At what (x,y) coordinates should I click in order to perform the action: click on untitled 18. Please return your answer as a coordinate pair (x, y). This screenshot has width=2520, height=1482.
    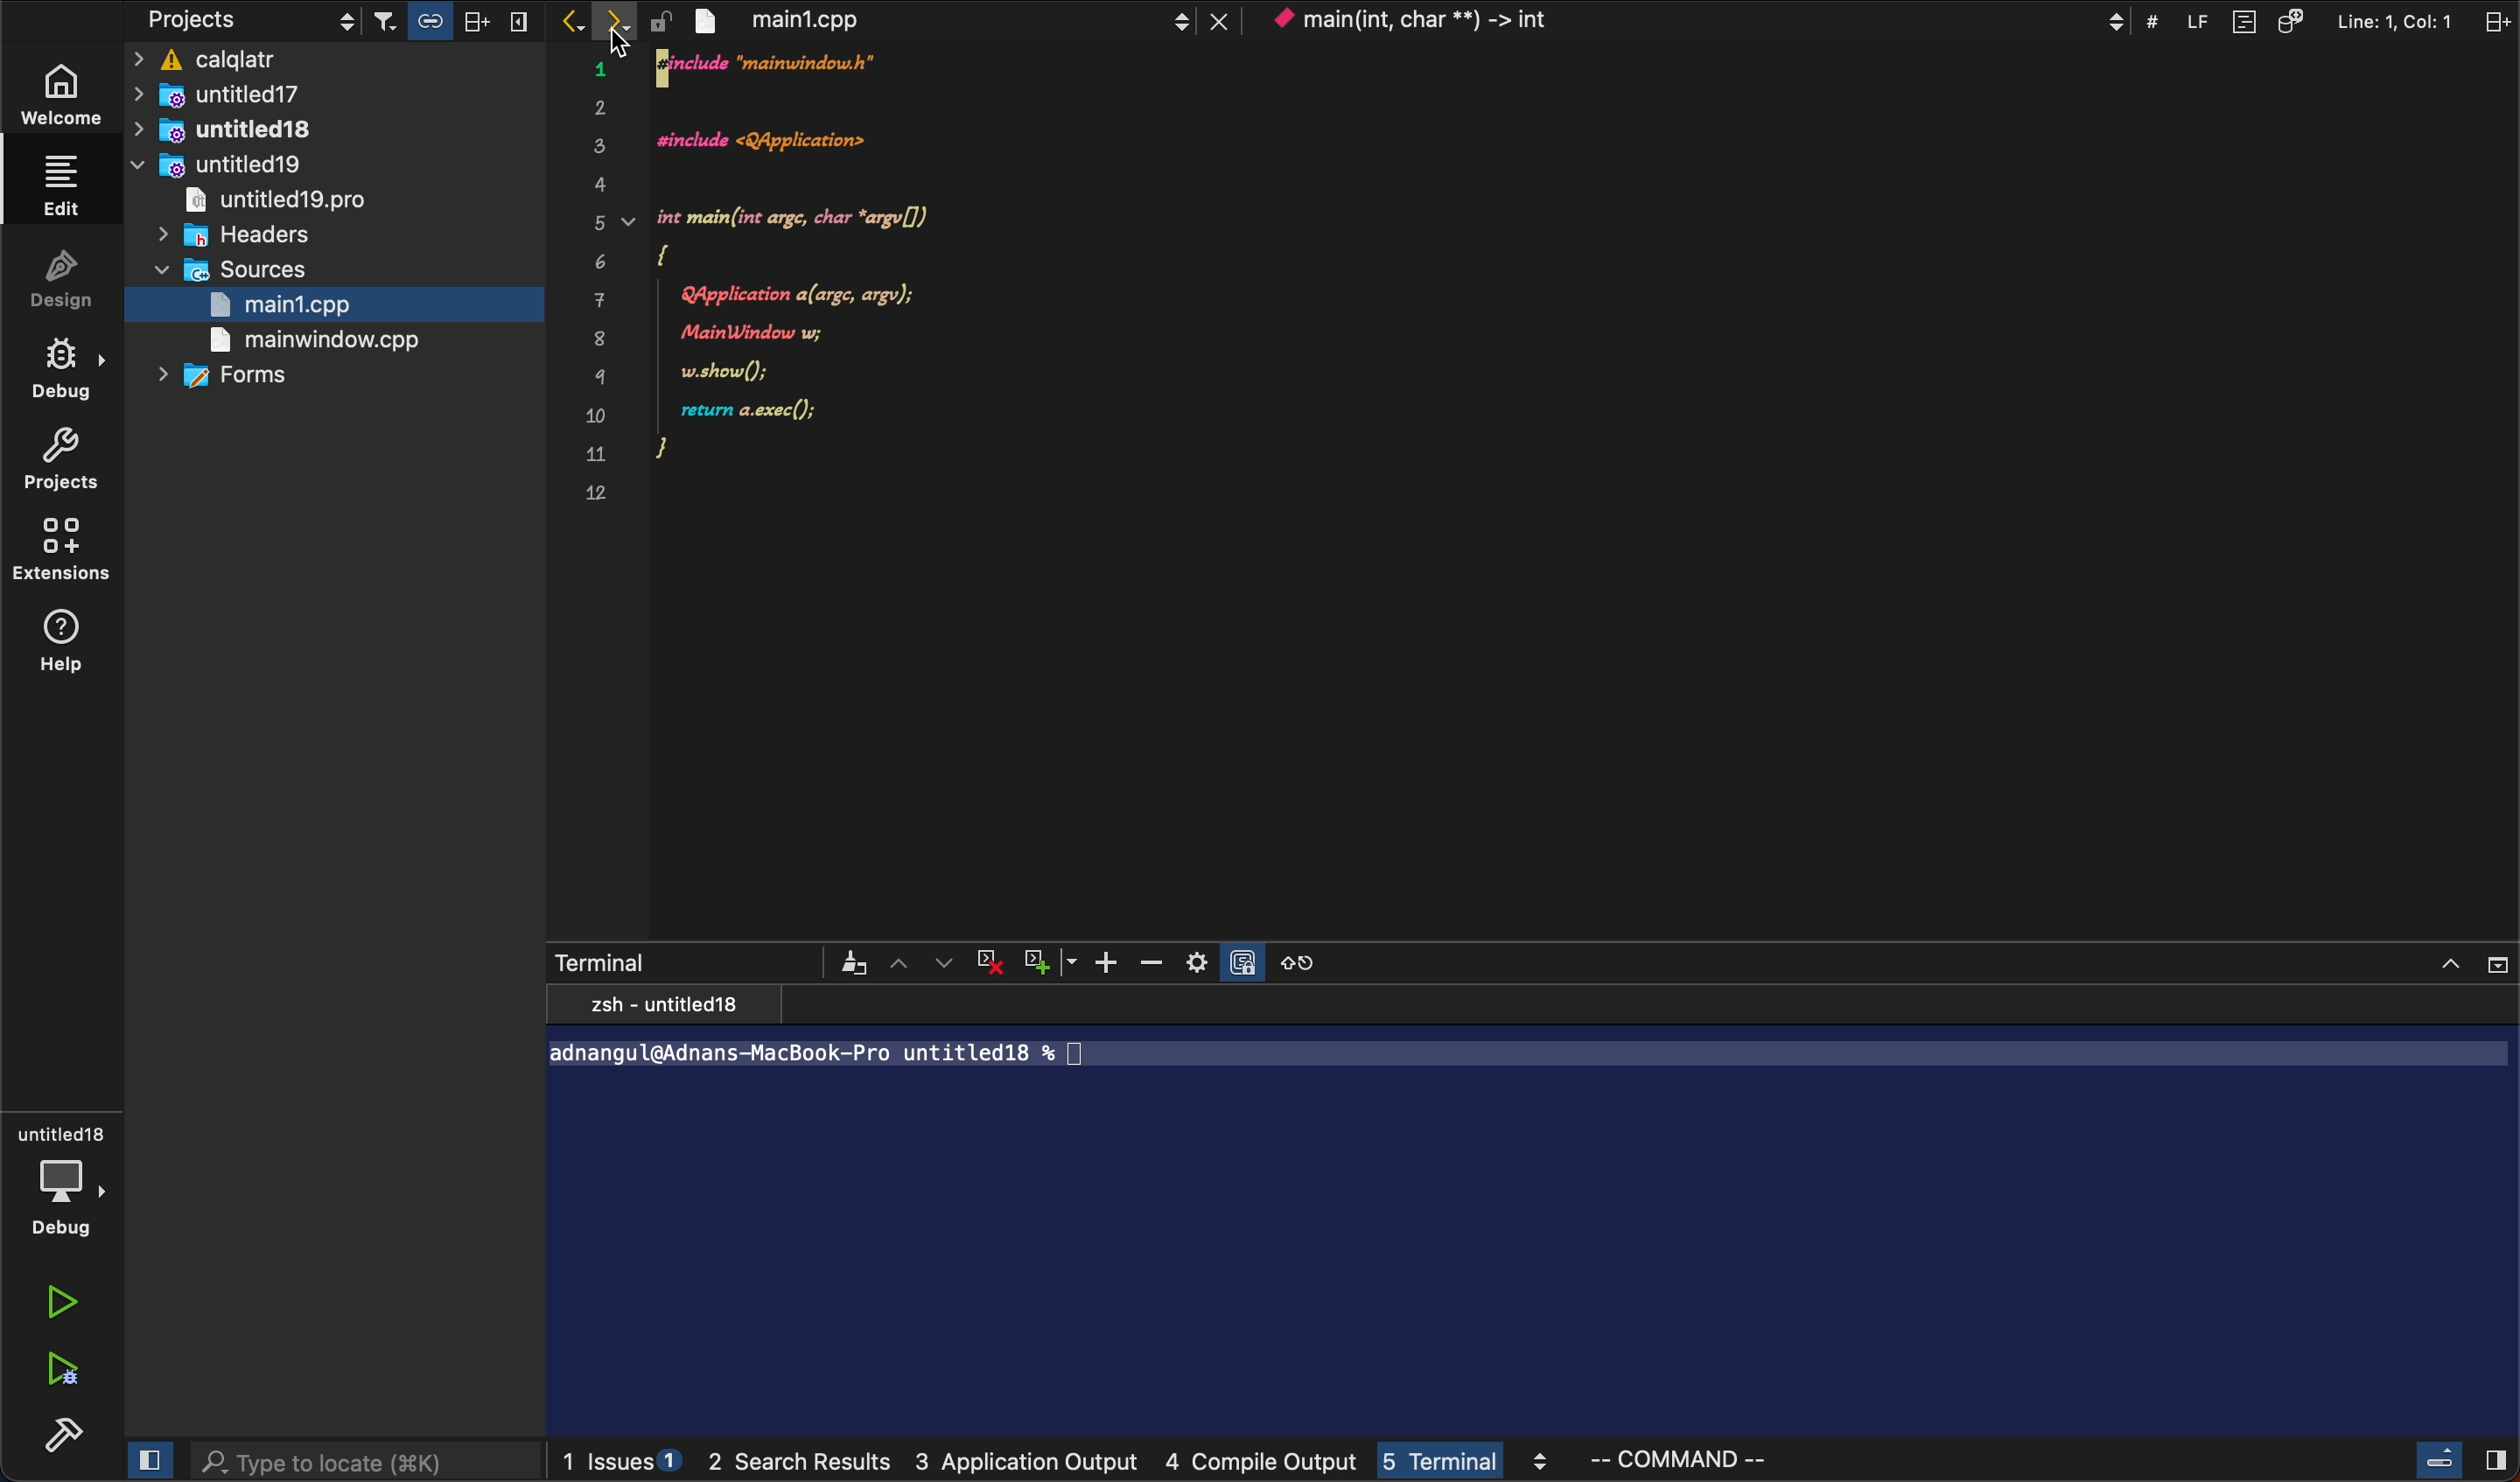
    Looking at the image, I should click on (238, 130).